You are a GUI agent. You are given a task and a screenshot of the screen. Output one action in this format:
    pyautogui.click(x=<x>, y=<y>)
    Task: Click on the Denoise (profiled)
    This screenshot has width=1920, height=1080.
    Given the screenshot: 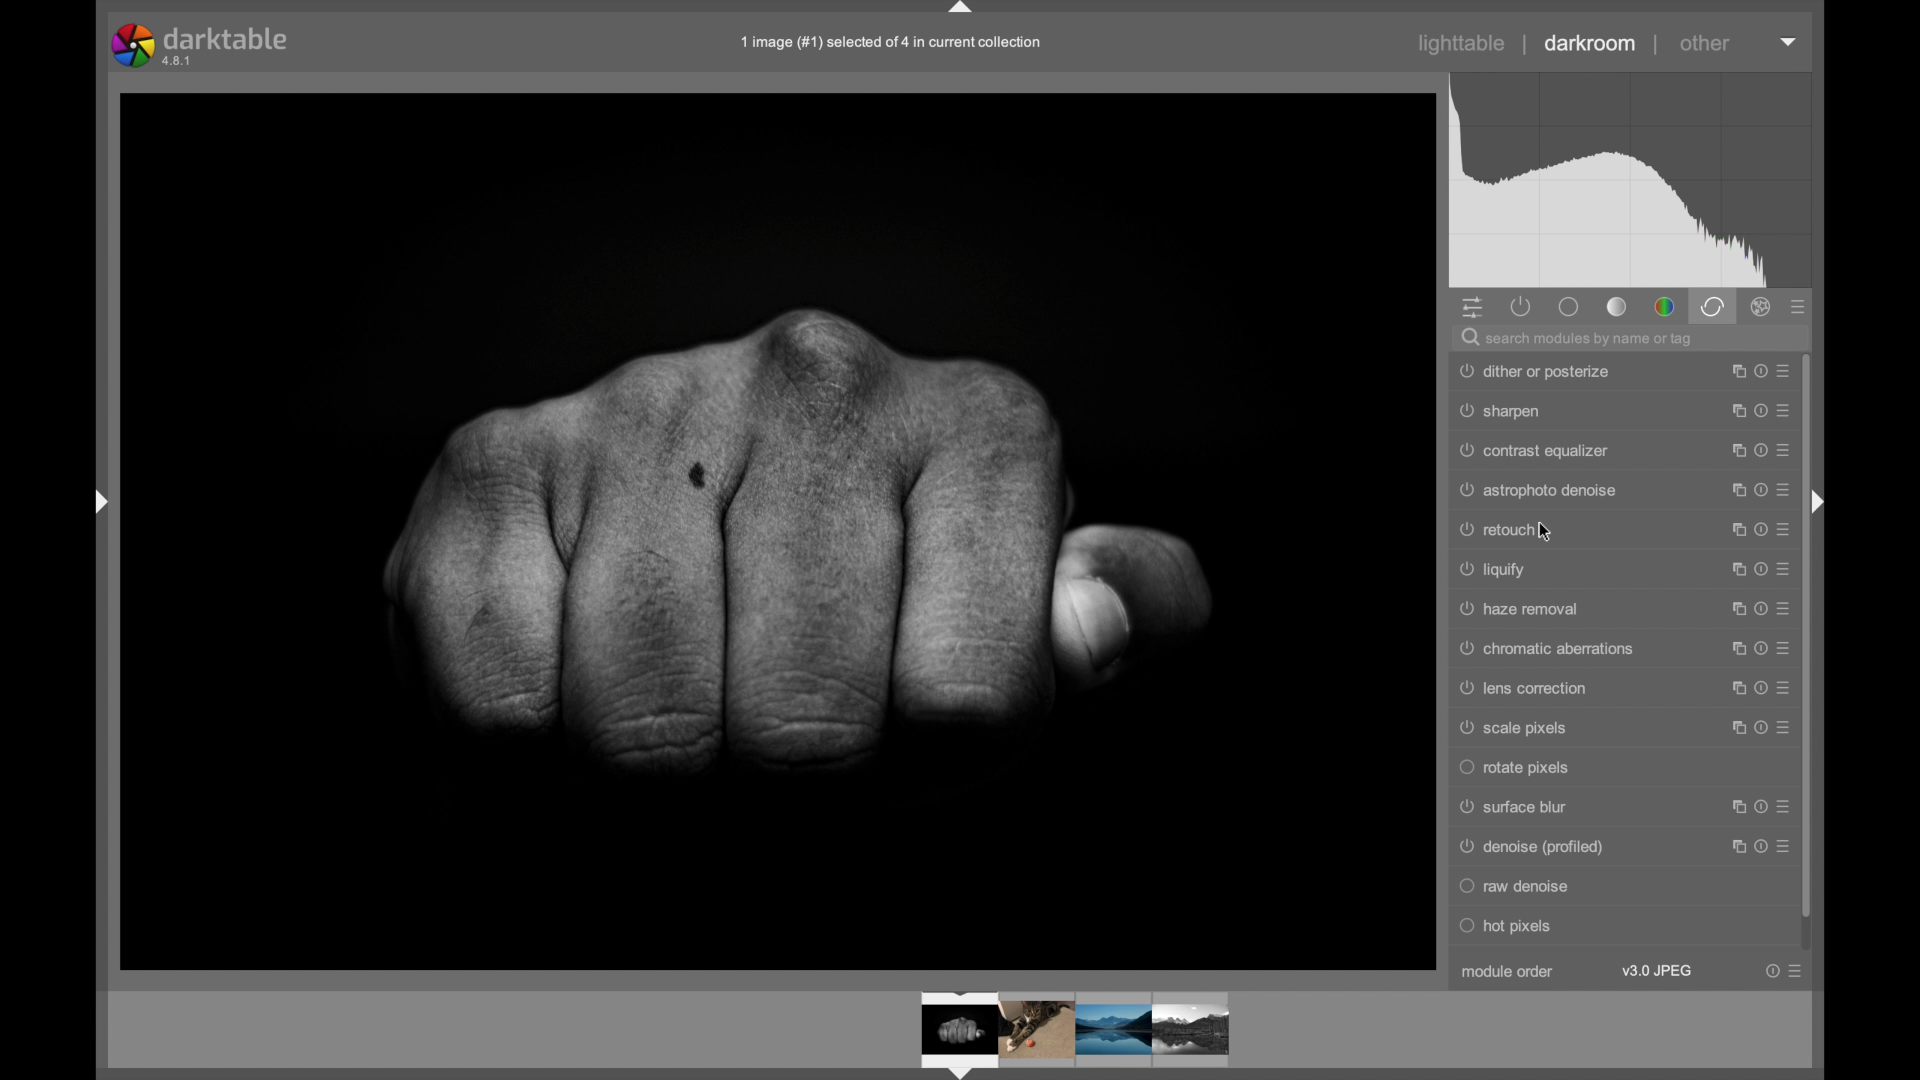 What is the action you would take?
    pyautogui.click(x=1529, y=846)
    